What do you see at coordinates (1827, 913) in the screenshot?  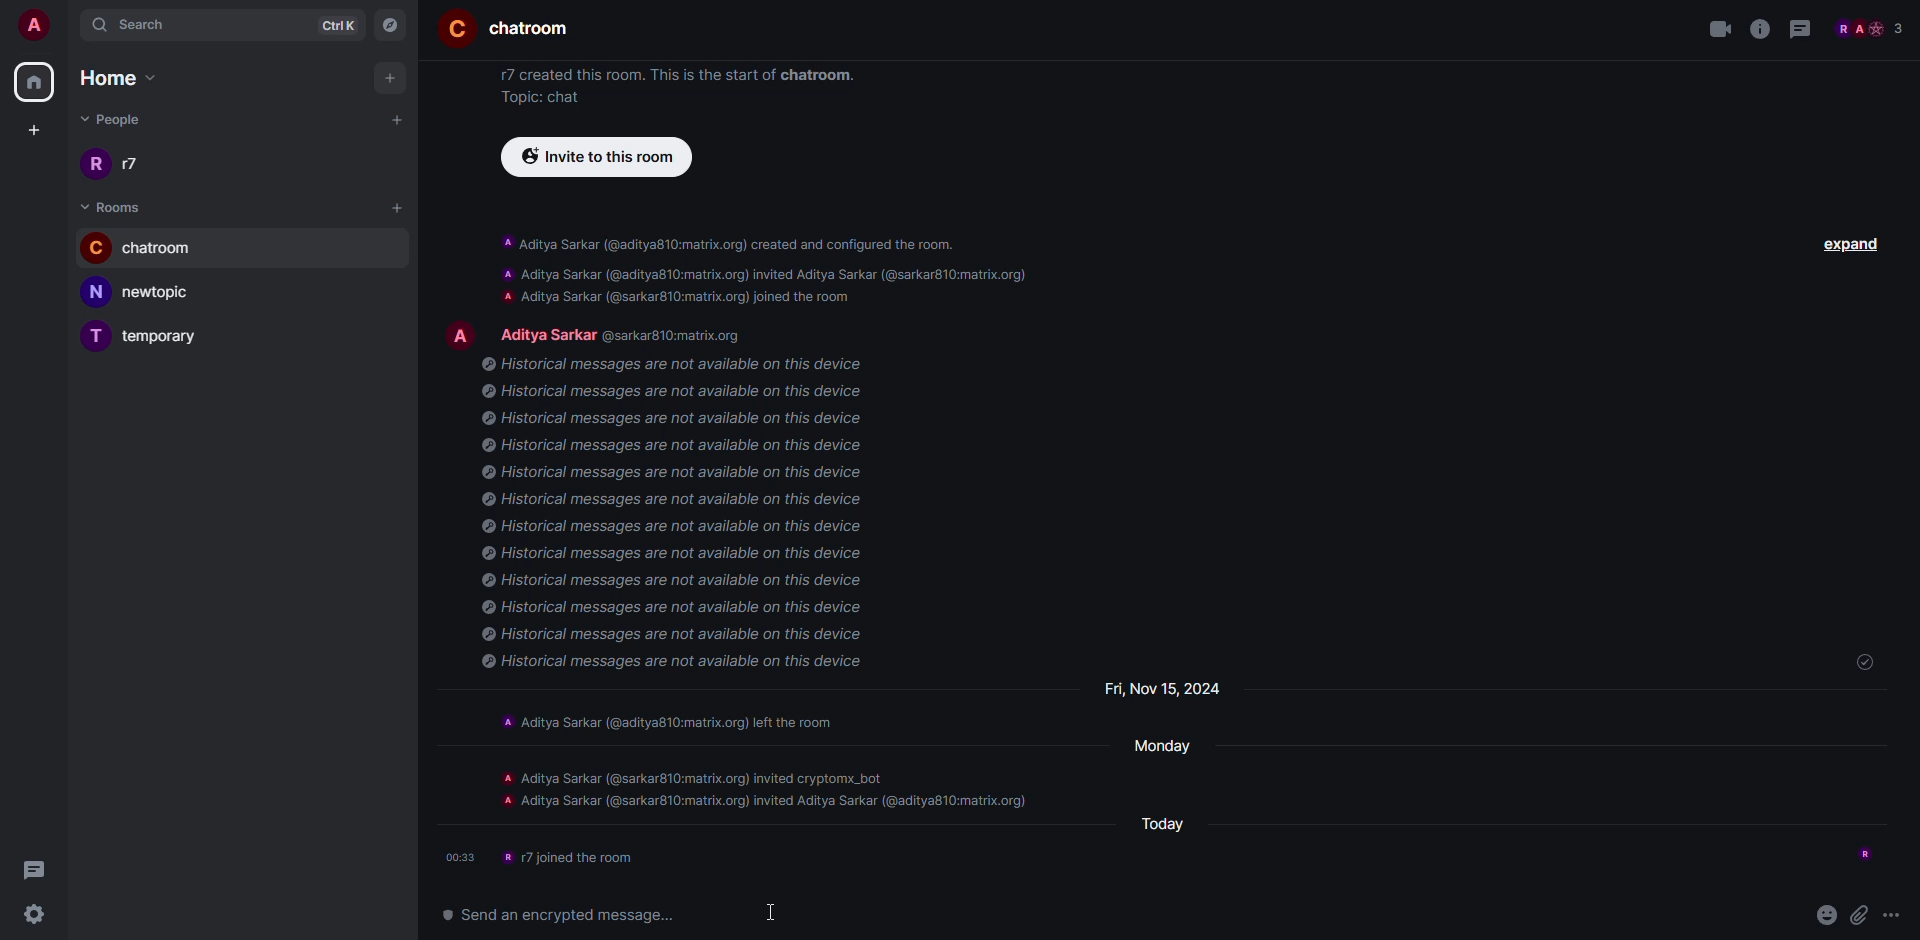 I see `emoji` at bounding box center [1827, 913].